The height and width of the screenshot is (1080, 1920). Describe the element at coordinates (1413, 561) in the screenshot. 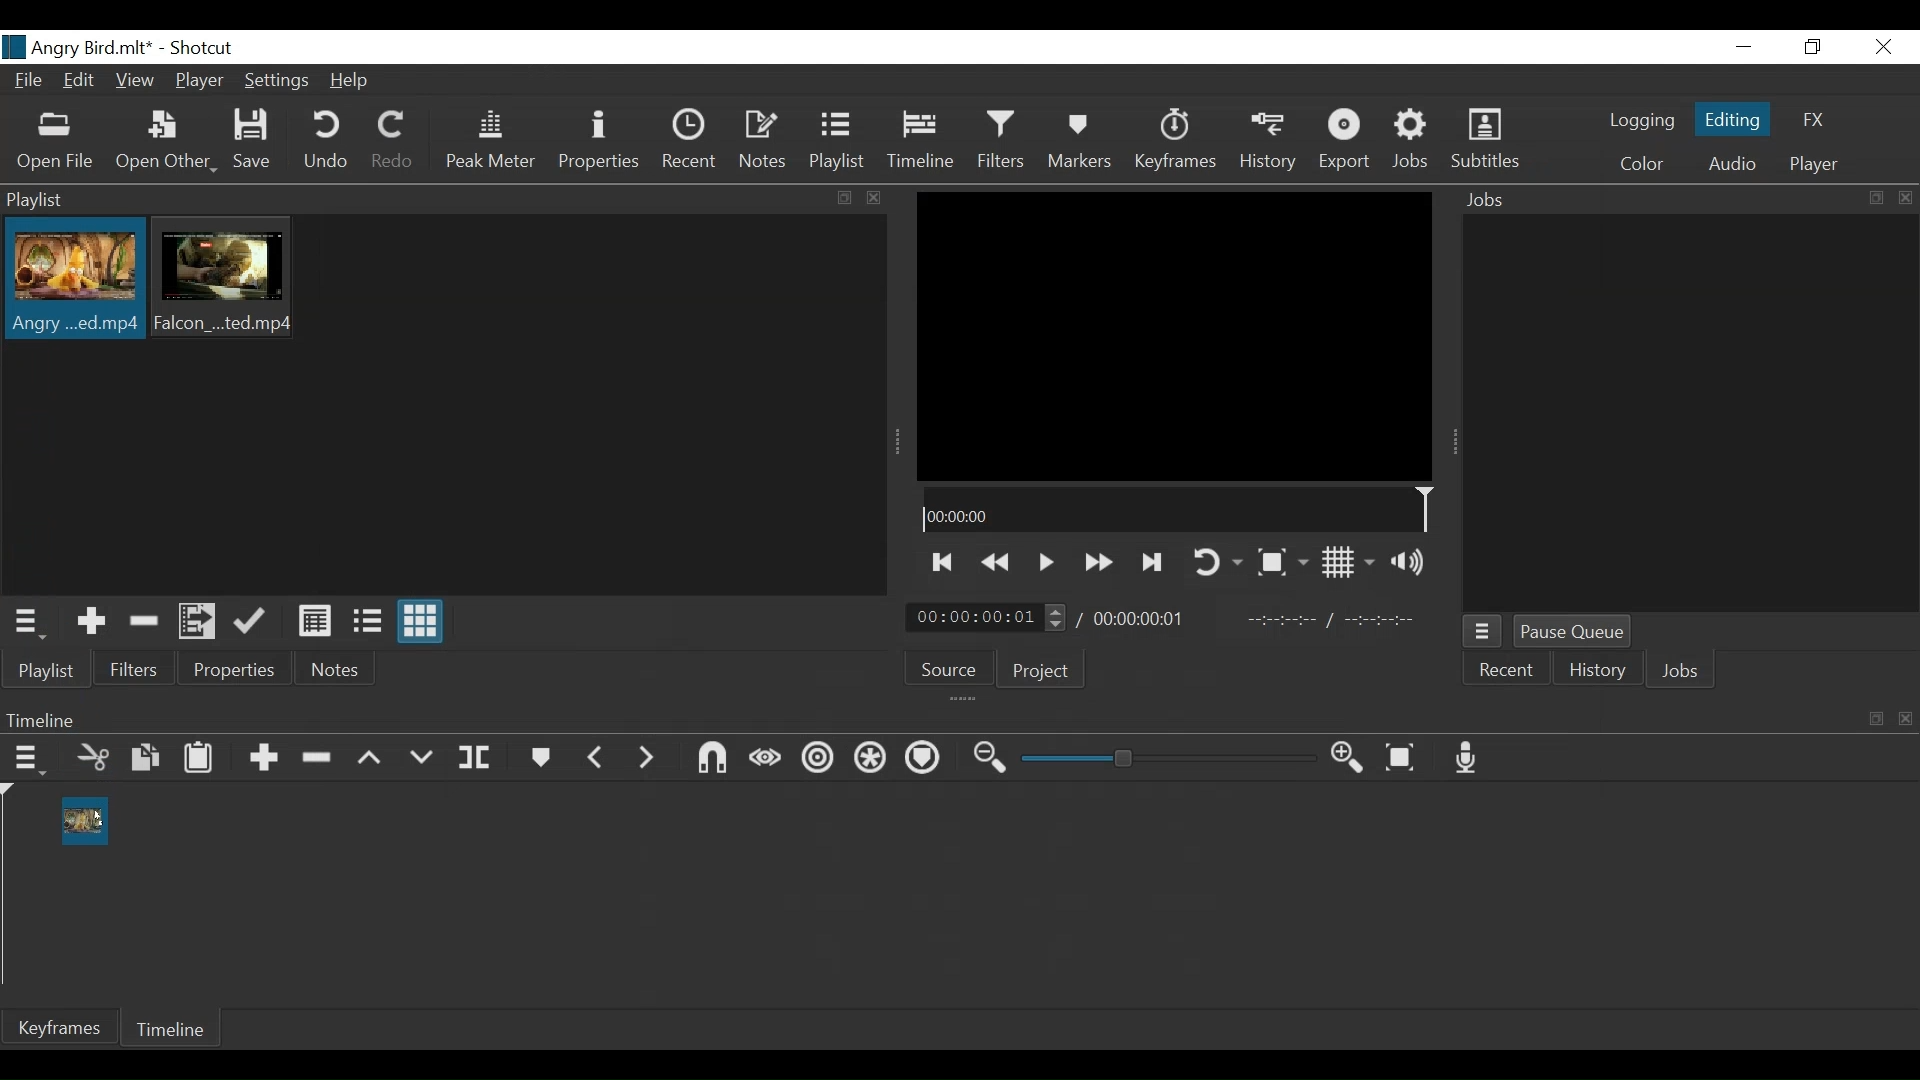

I see `Show volume control` at that location.